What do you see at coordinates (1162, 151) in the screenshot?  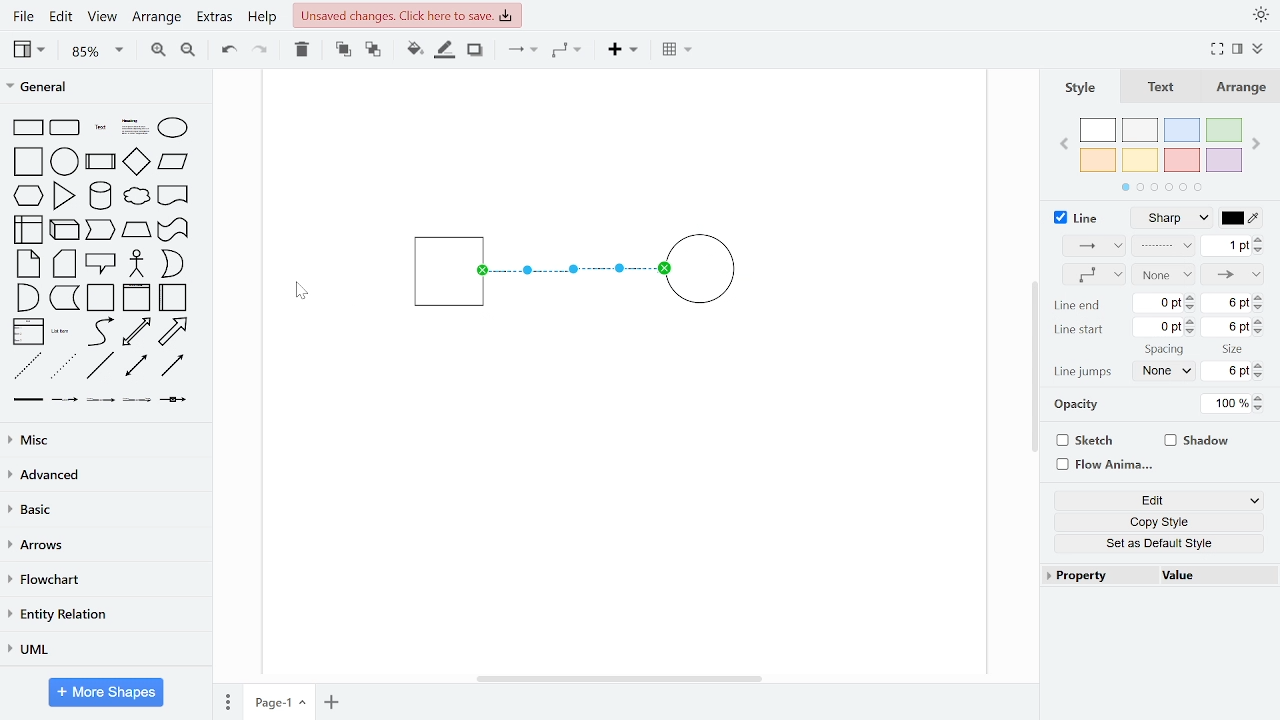 I see `colors` at bounding box center [1162, 151].